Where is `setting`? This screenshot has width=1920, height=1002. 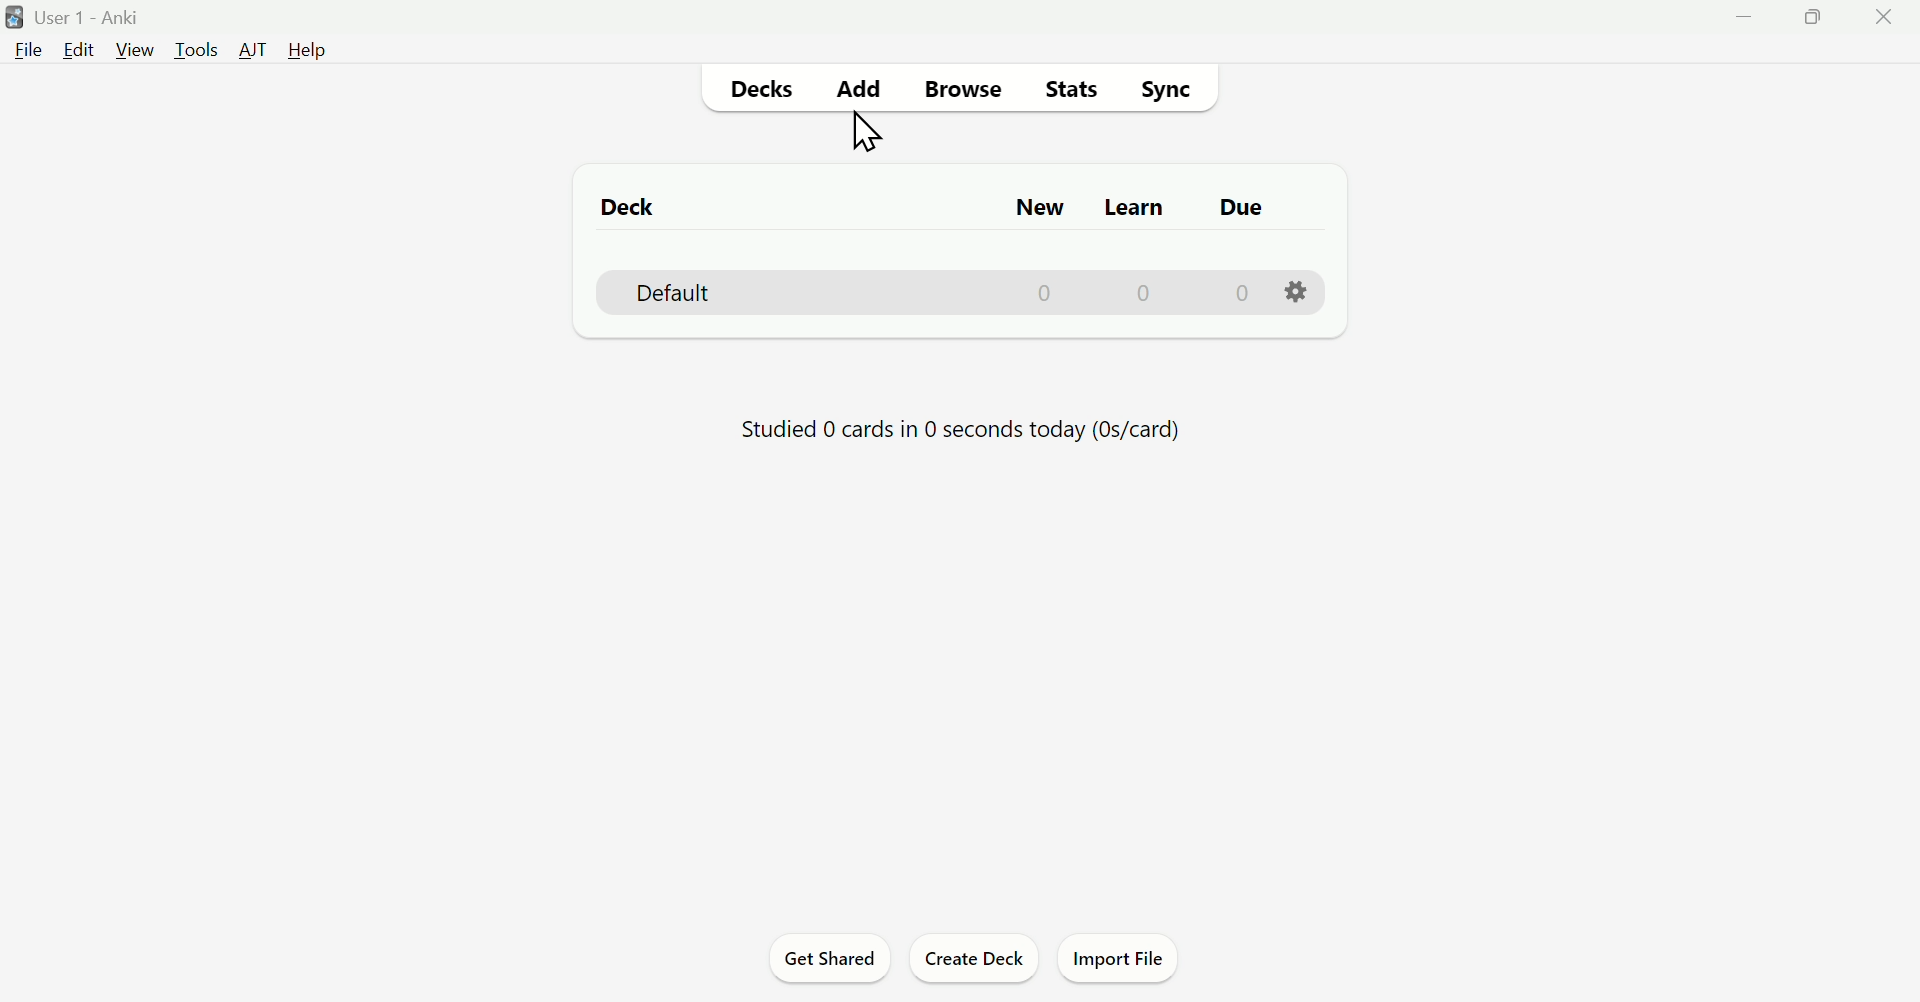
setting is located at coordinates (1295, 281).